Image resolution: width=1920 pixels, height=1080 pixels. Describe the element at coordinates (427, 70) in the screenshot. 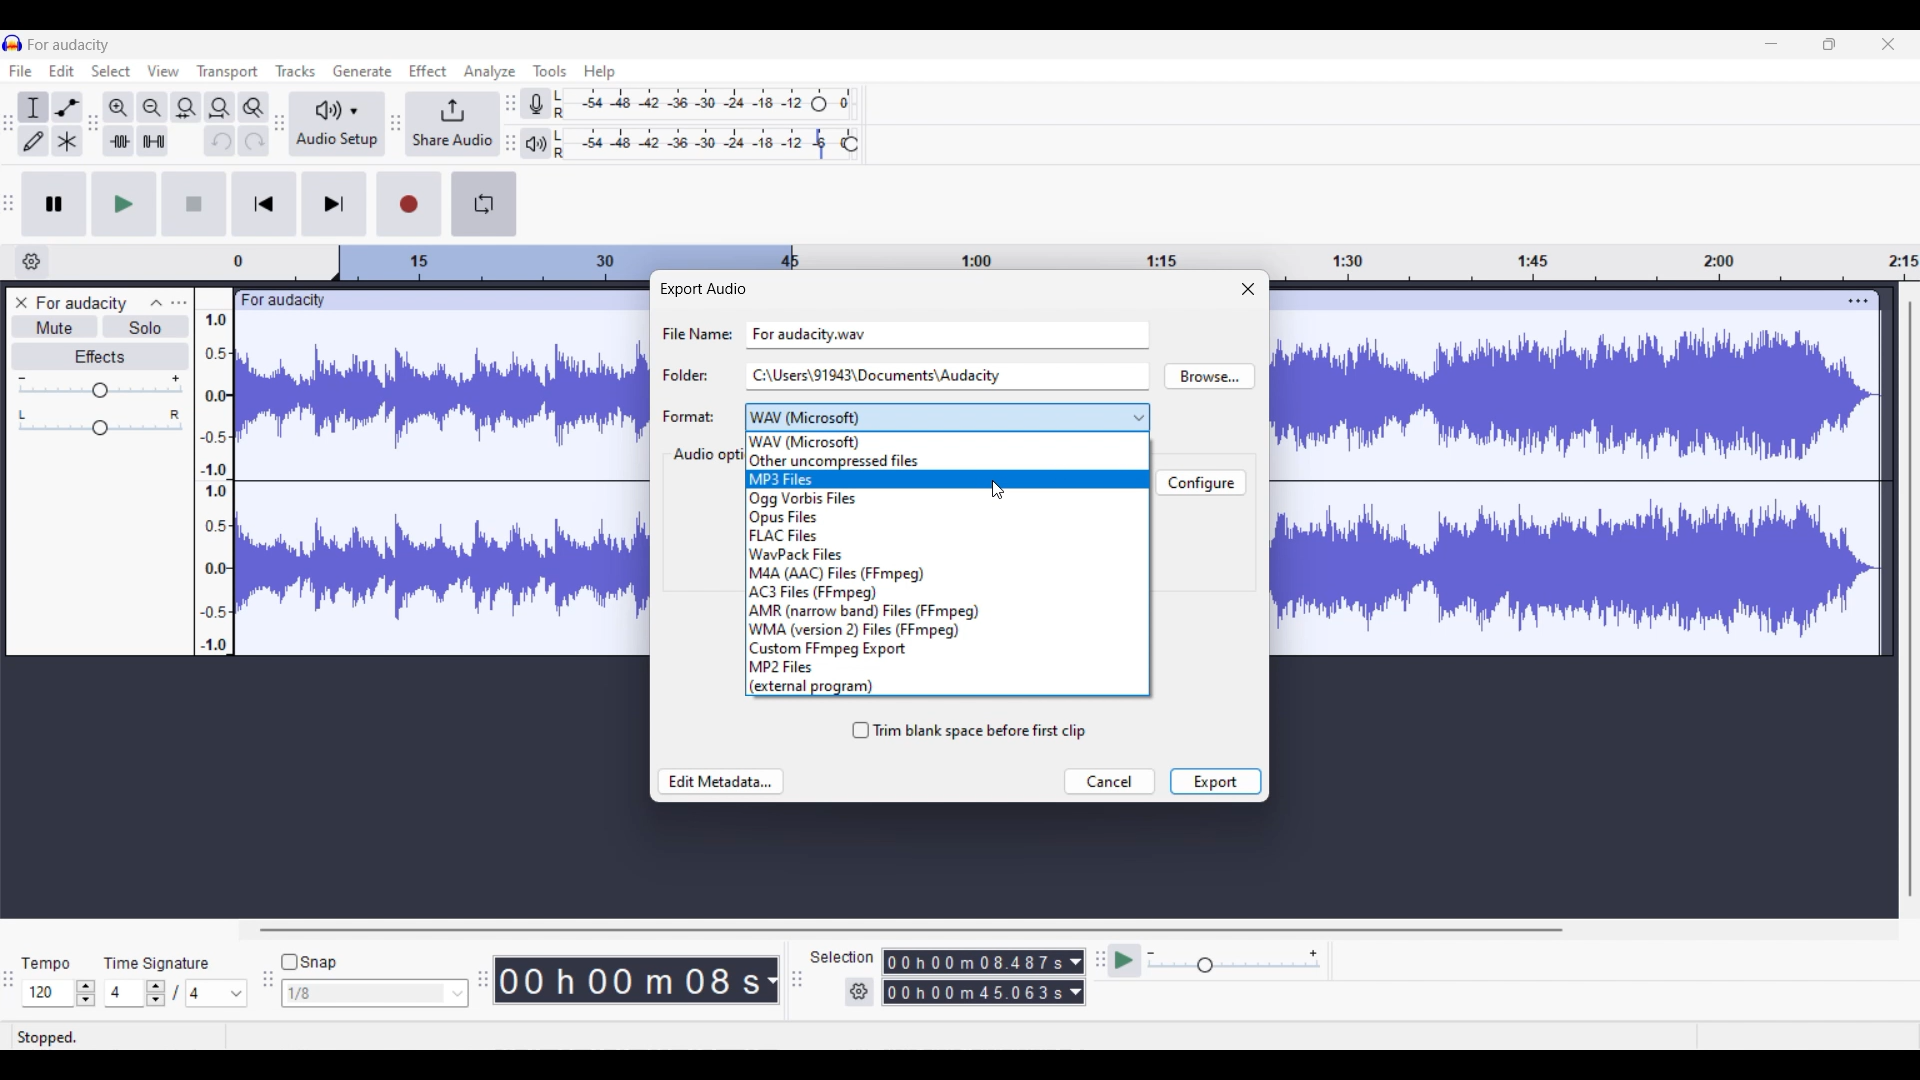

I see `Effect menu` at that location.